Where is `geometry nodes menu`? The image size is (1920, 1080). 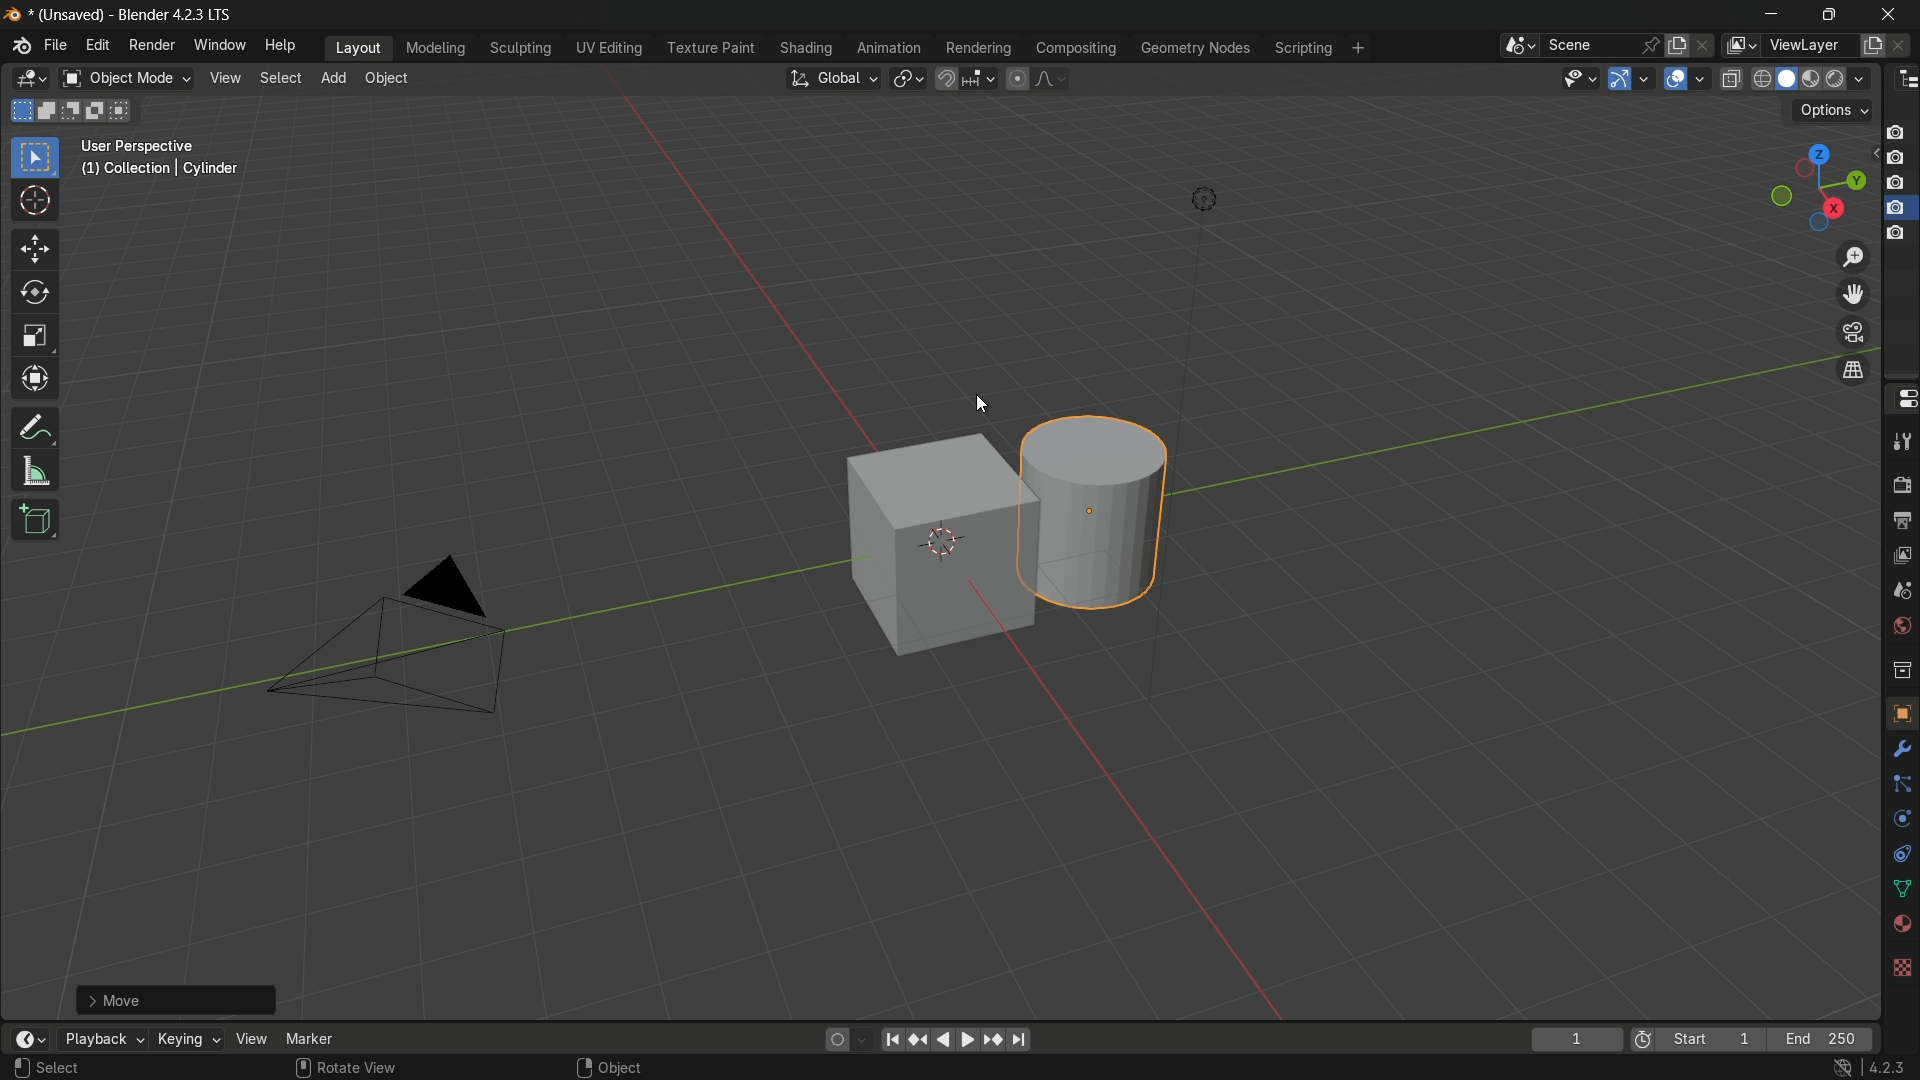
geometry nodes menu is located at coordinates (1196, 49).